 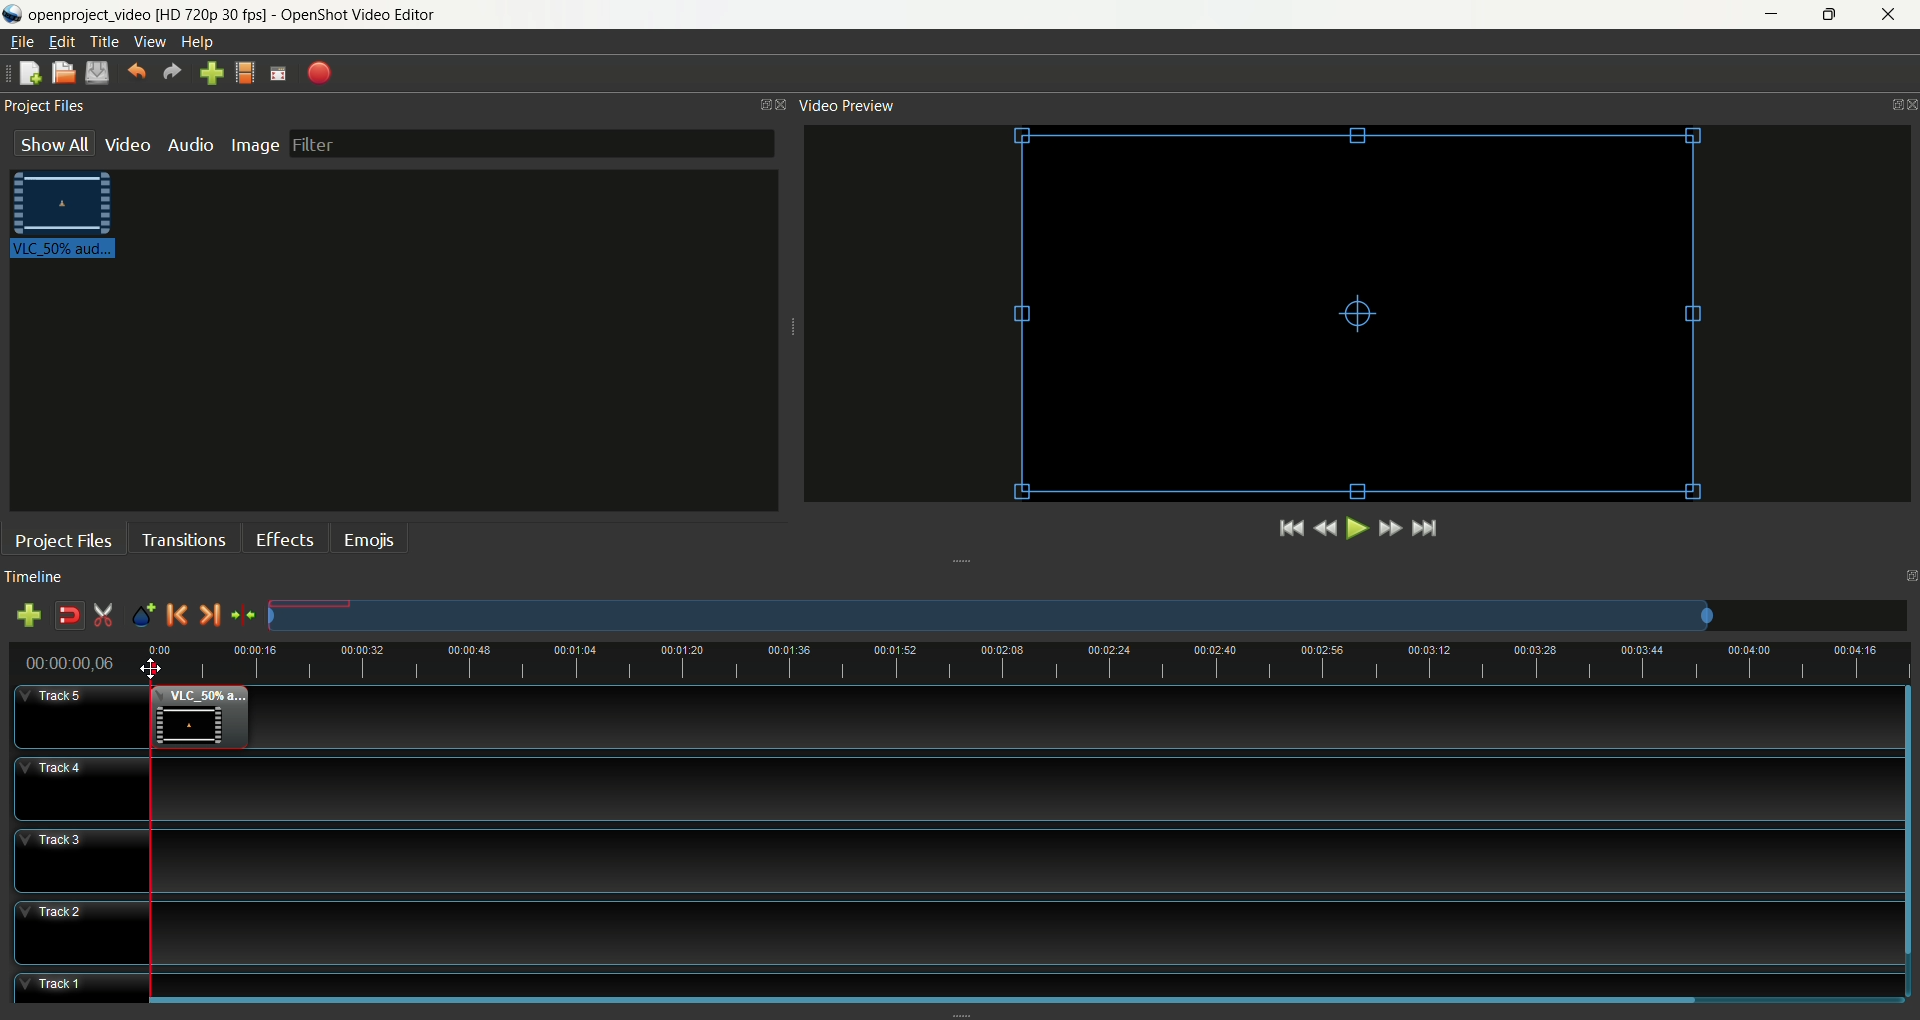 What do you see at coordinates (104, 42) in the screenshot?
I see `title` at bounding box center [104, 42].